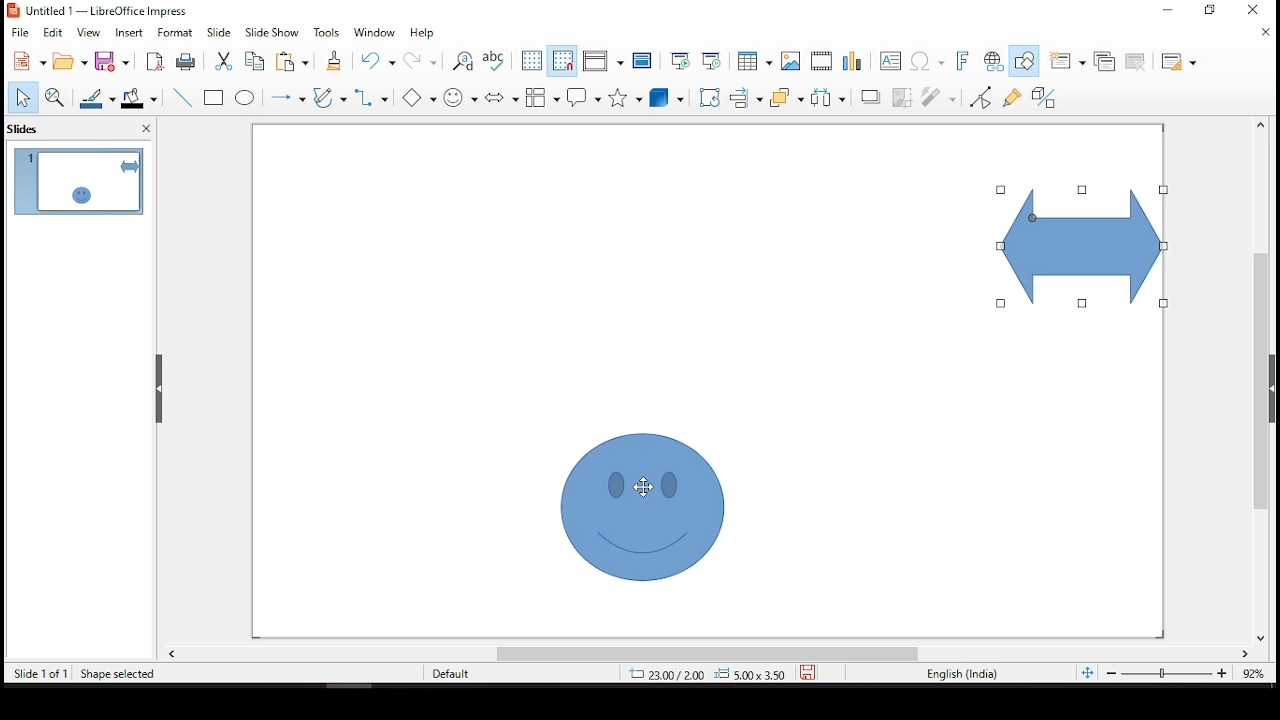  I want to click on filter, so click(940, 97).